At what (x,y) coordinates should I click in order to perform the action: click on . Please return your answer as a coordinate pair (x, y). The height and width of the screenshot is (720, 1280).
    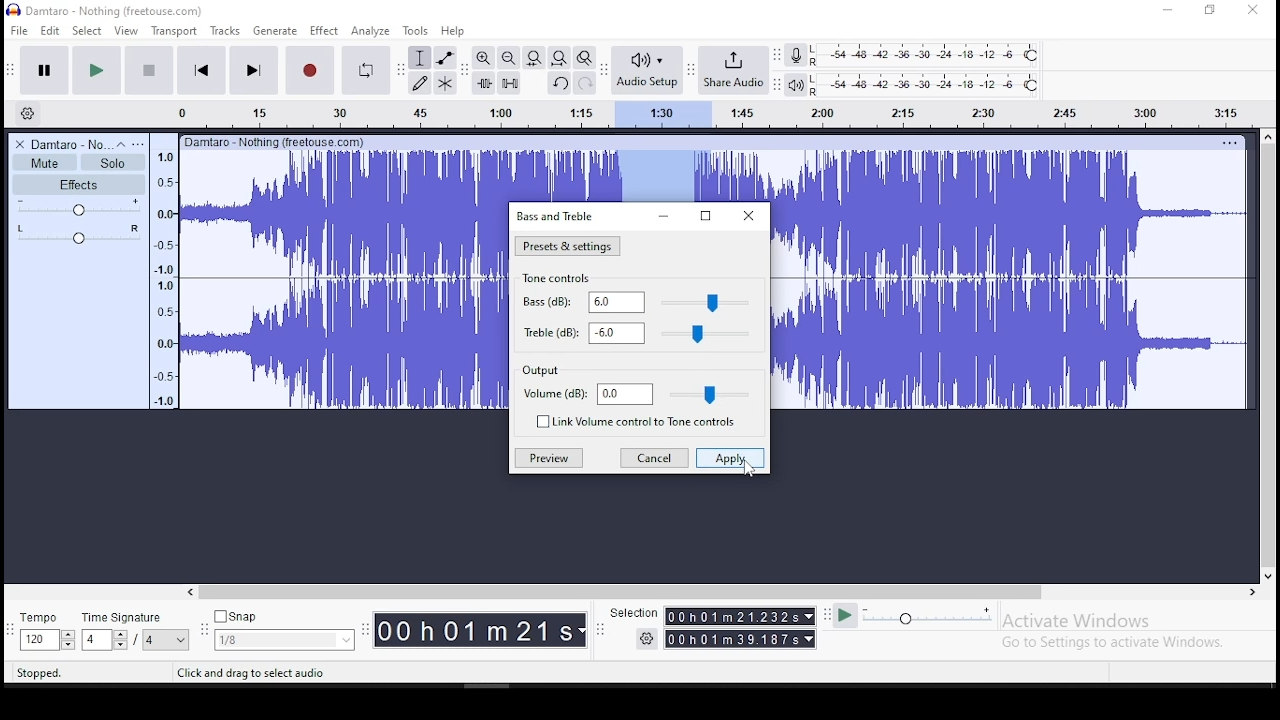
    Looking at the image, I should click on (399, 68).